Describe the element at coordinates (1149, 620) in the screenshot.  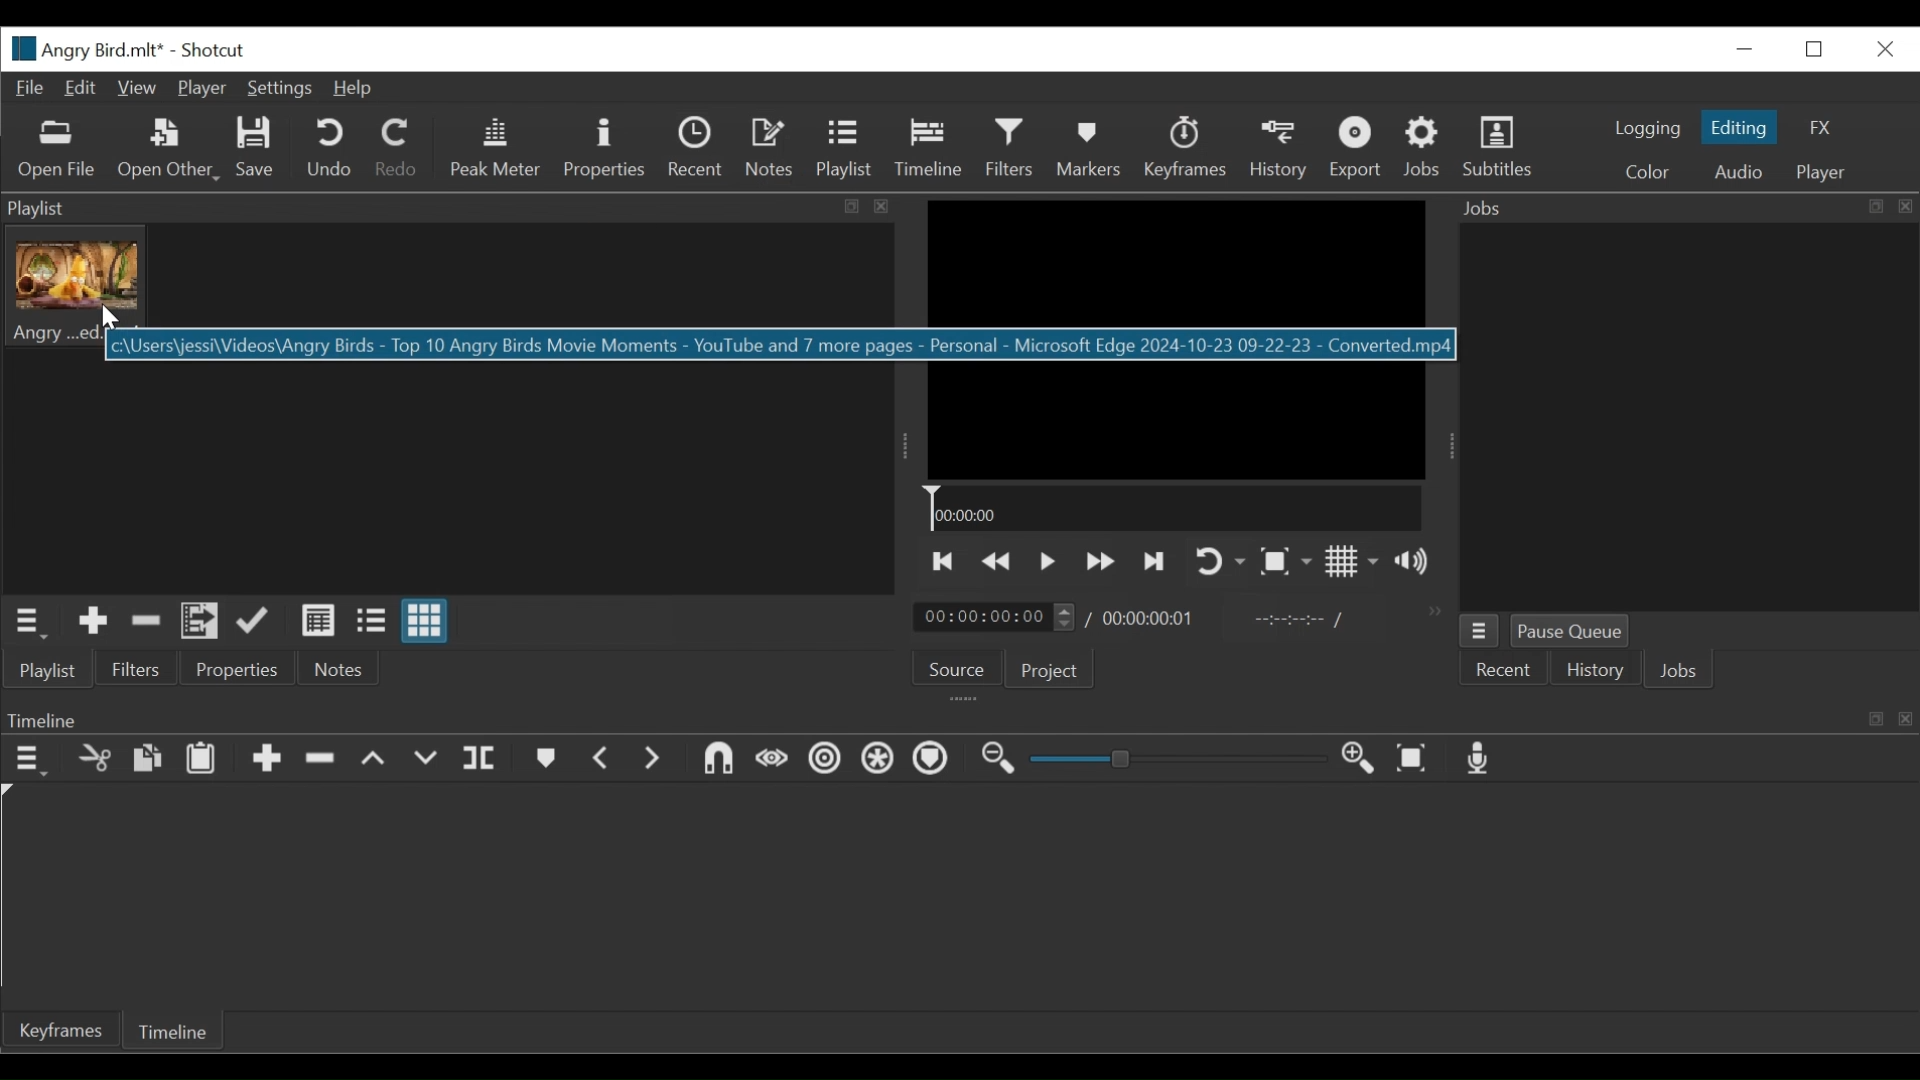
I see `time` at that location.